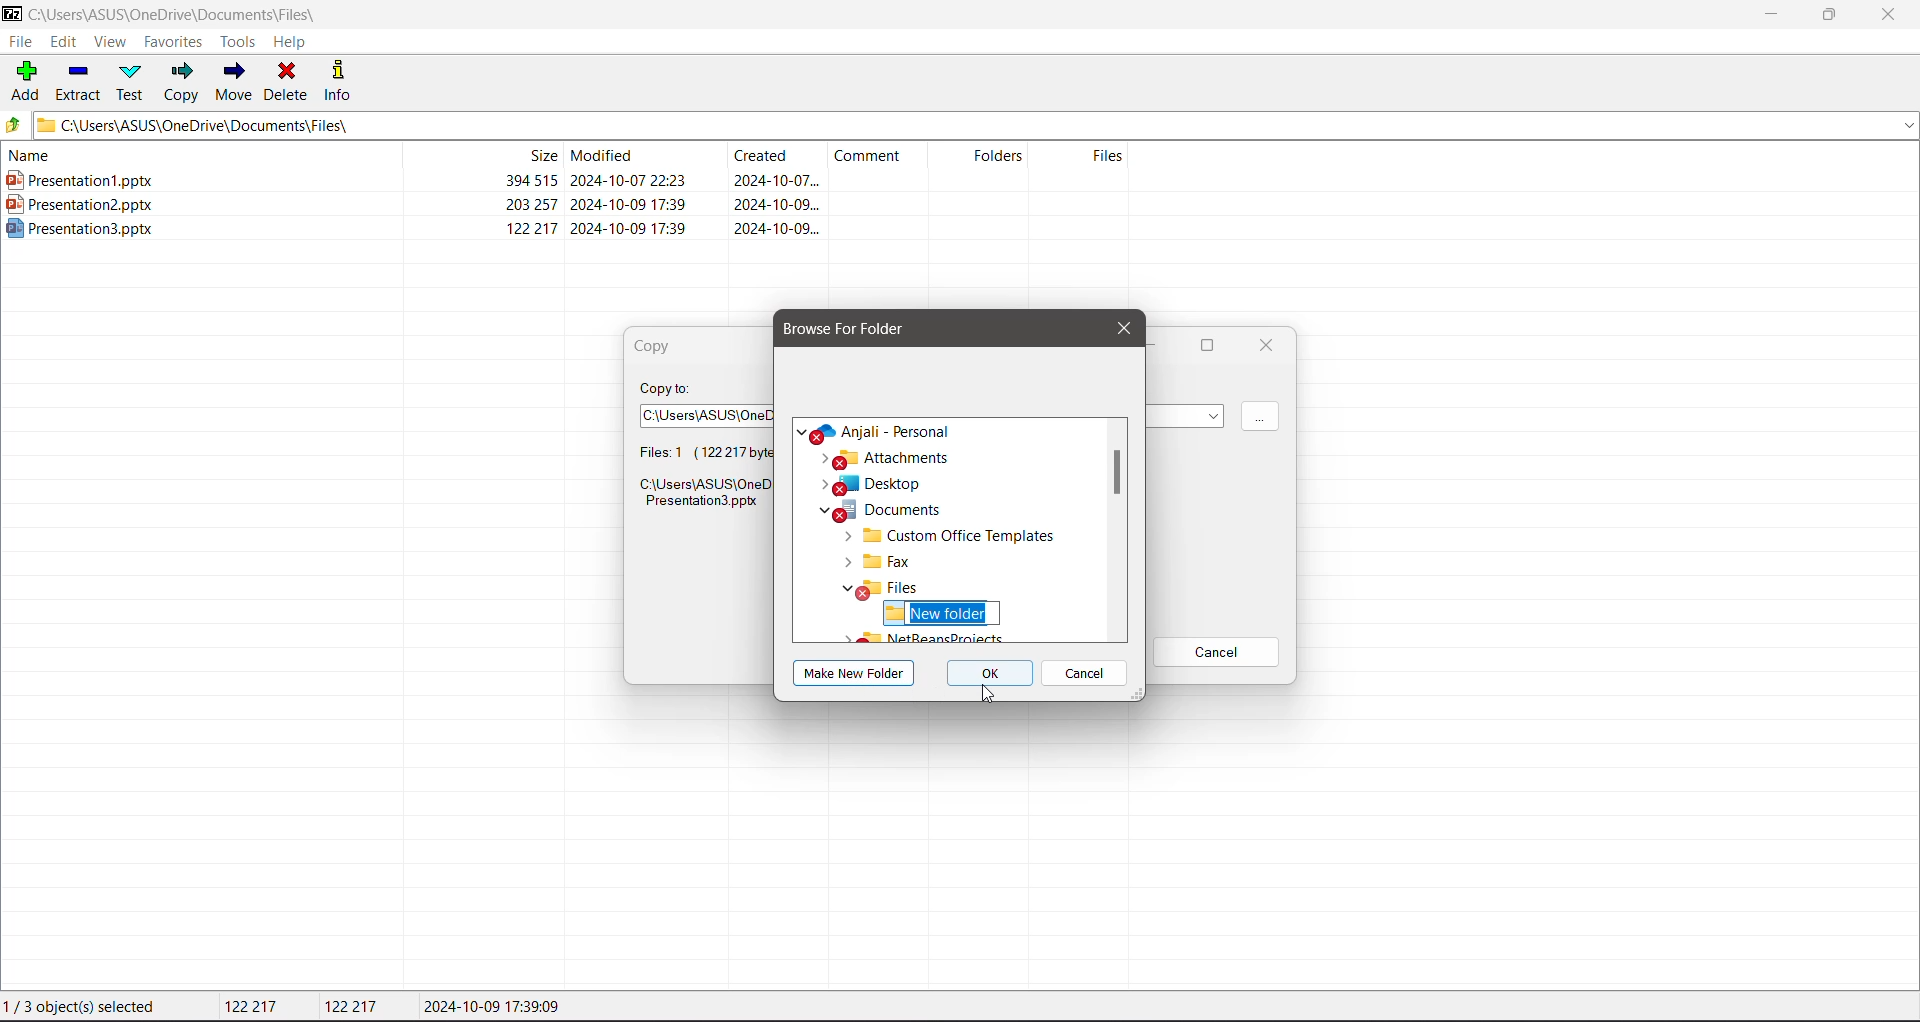 This screenshot has height=1022, width=1920. I want to click on Click to Browse for more location, so click(1260, 418).